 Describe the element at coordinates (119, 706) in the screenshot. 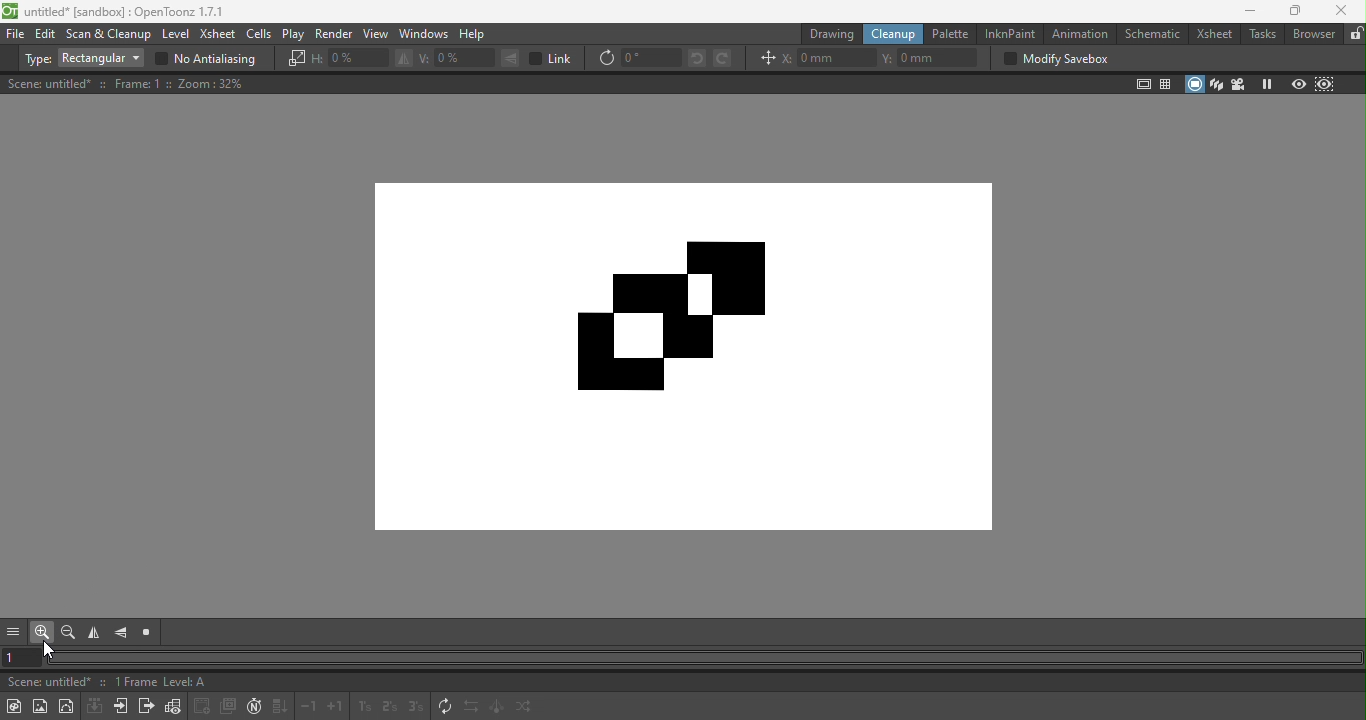

I see `Open sub-Xsheet` at that location.